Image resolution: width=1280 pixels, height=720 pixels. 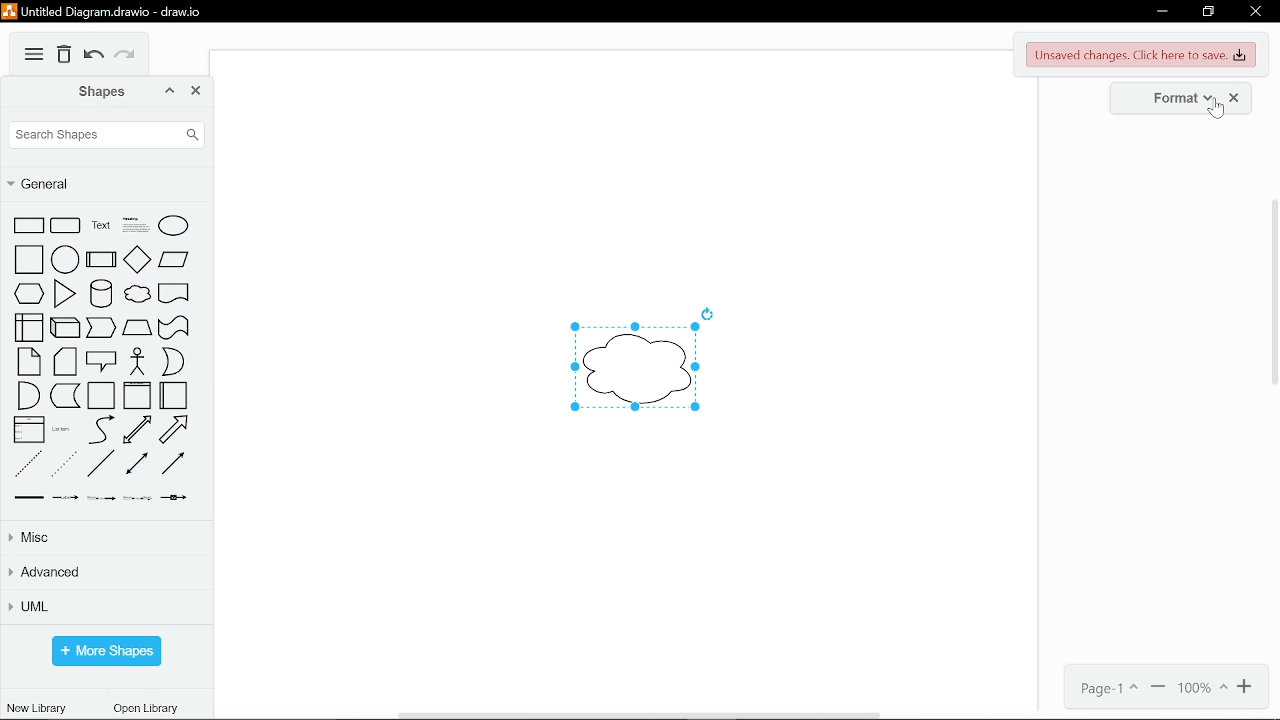 What do you see at coordinates (174, 295) in the screenshot?
I see `document` at bounding box center [174, 295].